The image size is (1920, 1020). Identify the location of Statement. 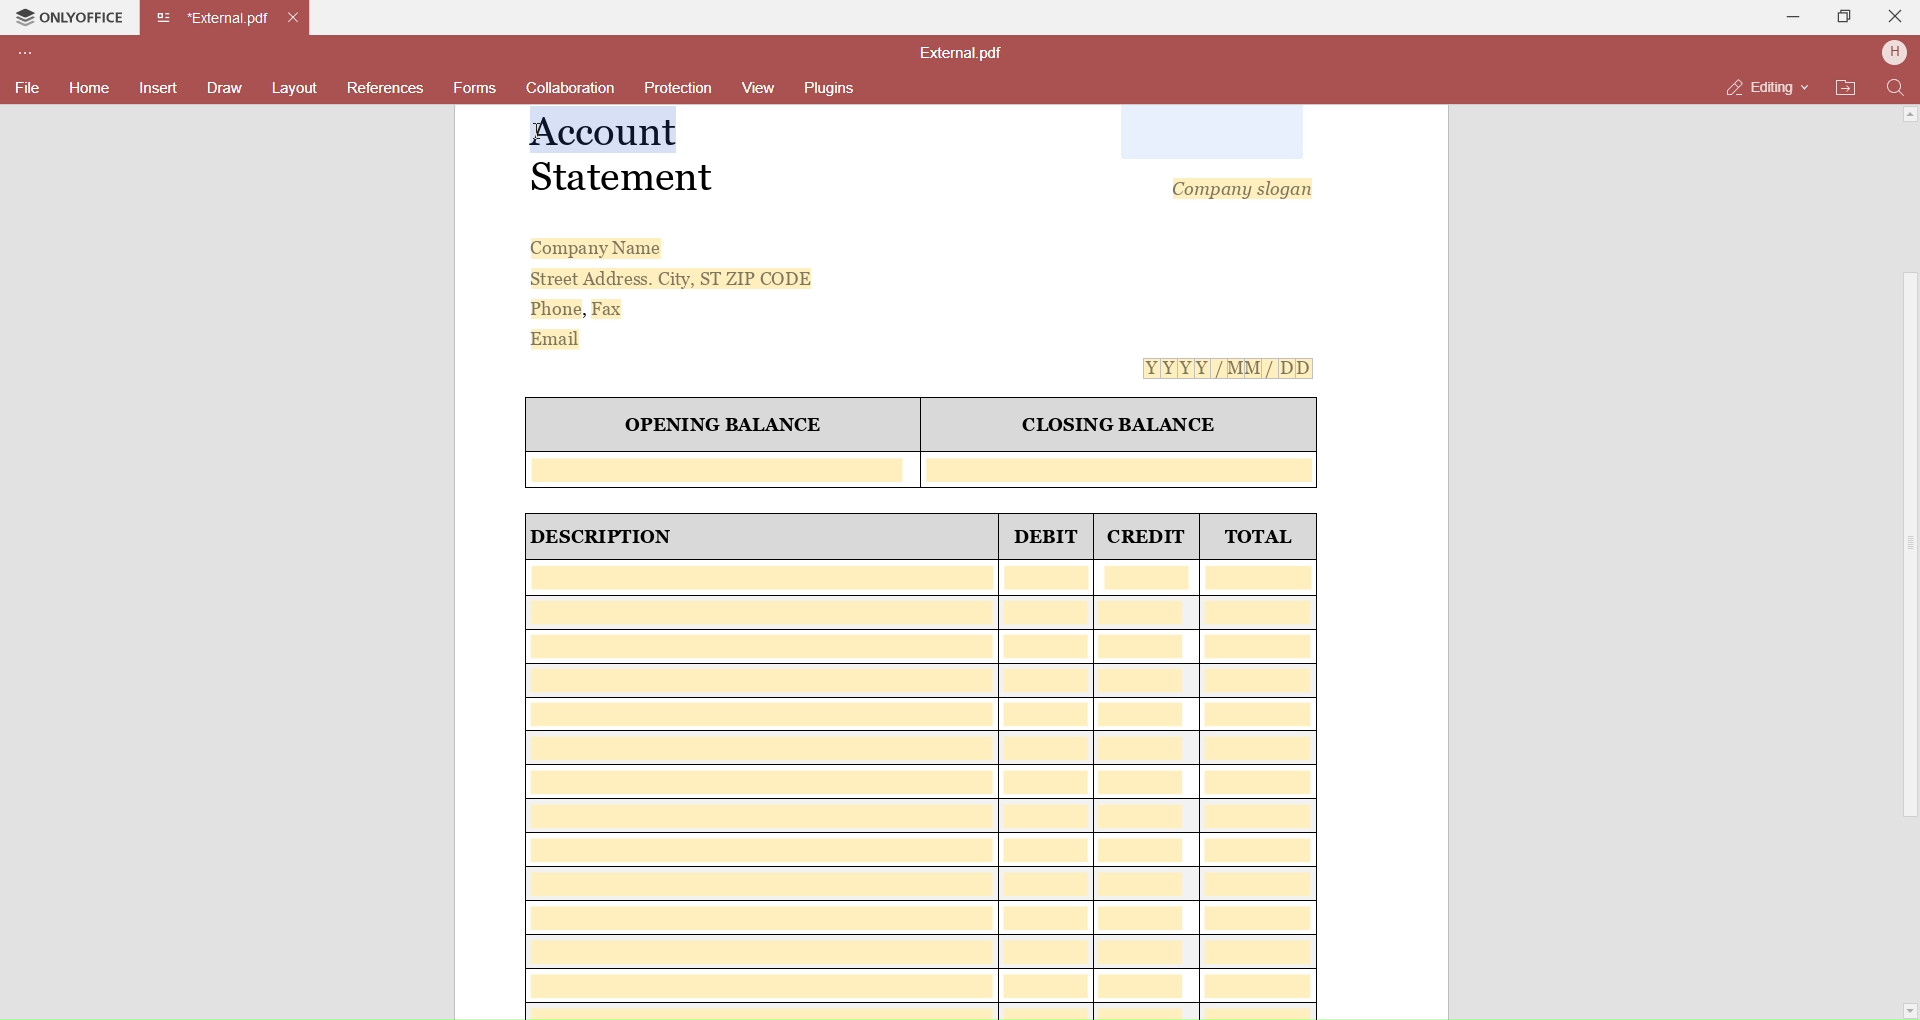
(623, 180).